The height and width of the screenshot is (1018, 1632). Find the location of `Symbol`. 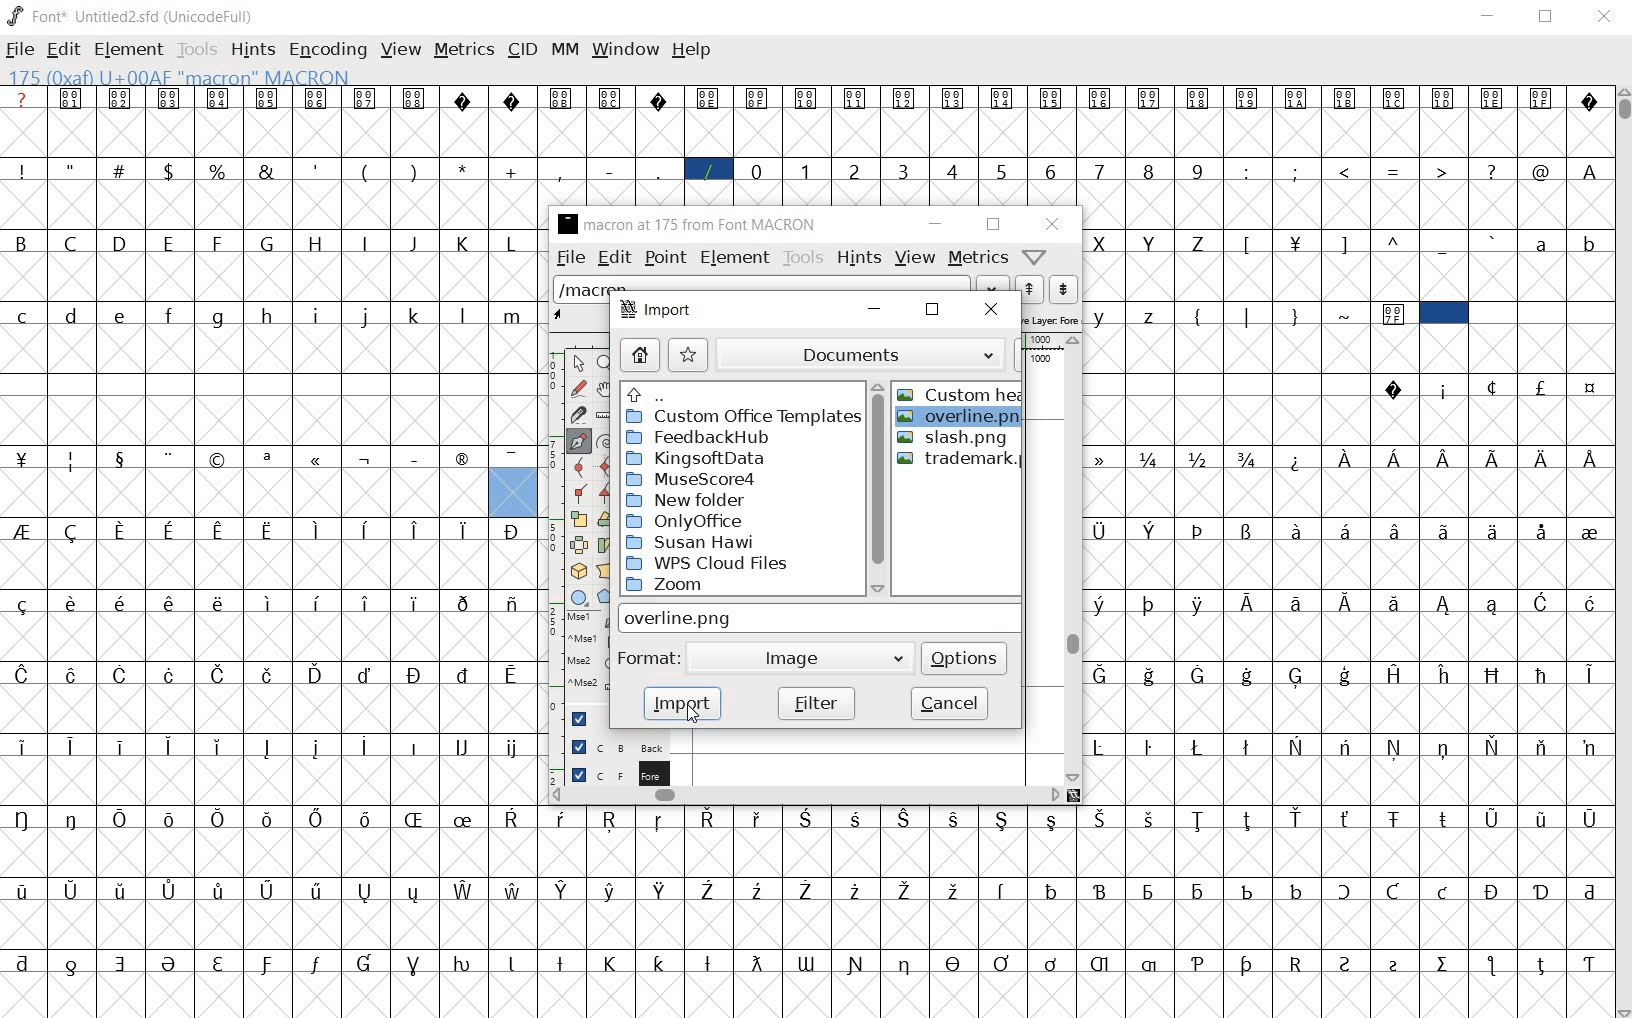

Symbol is located at coordinates (1347, 962).